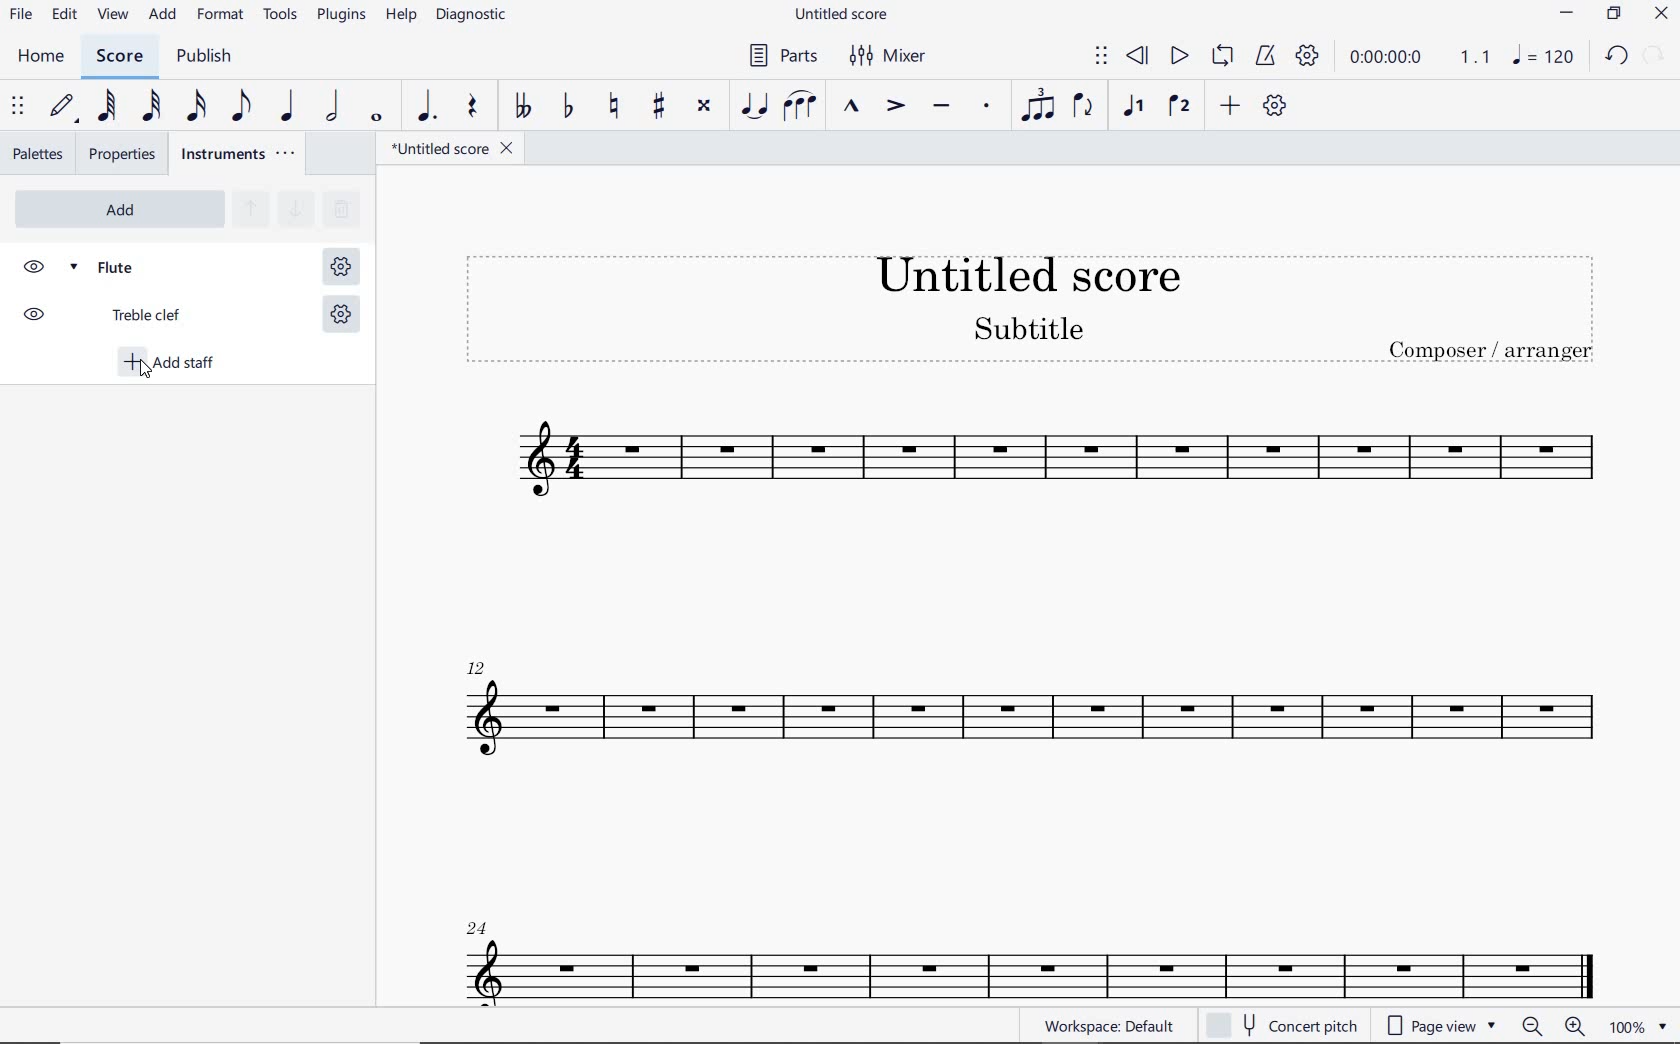 The height and width of the screenshot is (1044, 1680). Describe the element at coordinates (1022, 711) in the screenshot. I see `Flute Instrument` at that location.